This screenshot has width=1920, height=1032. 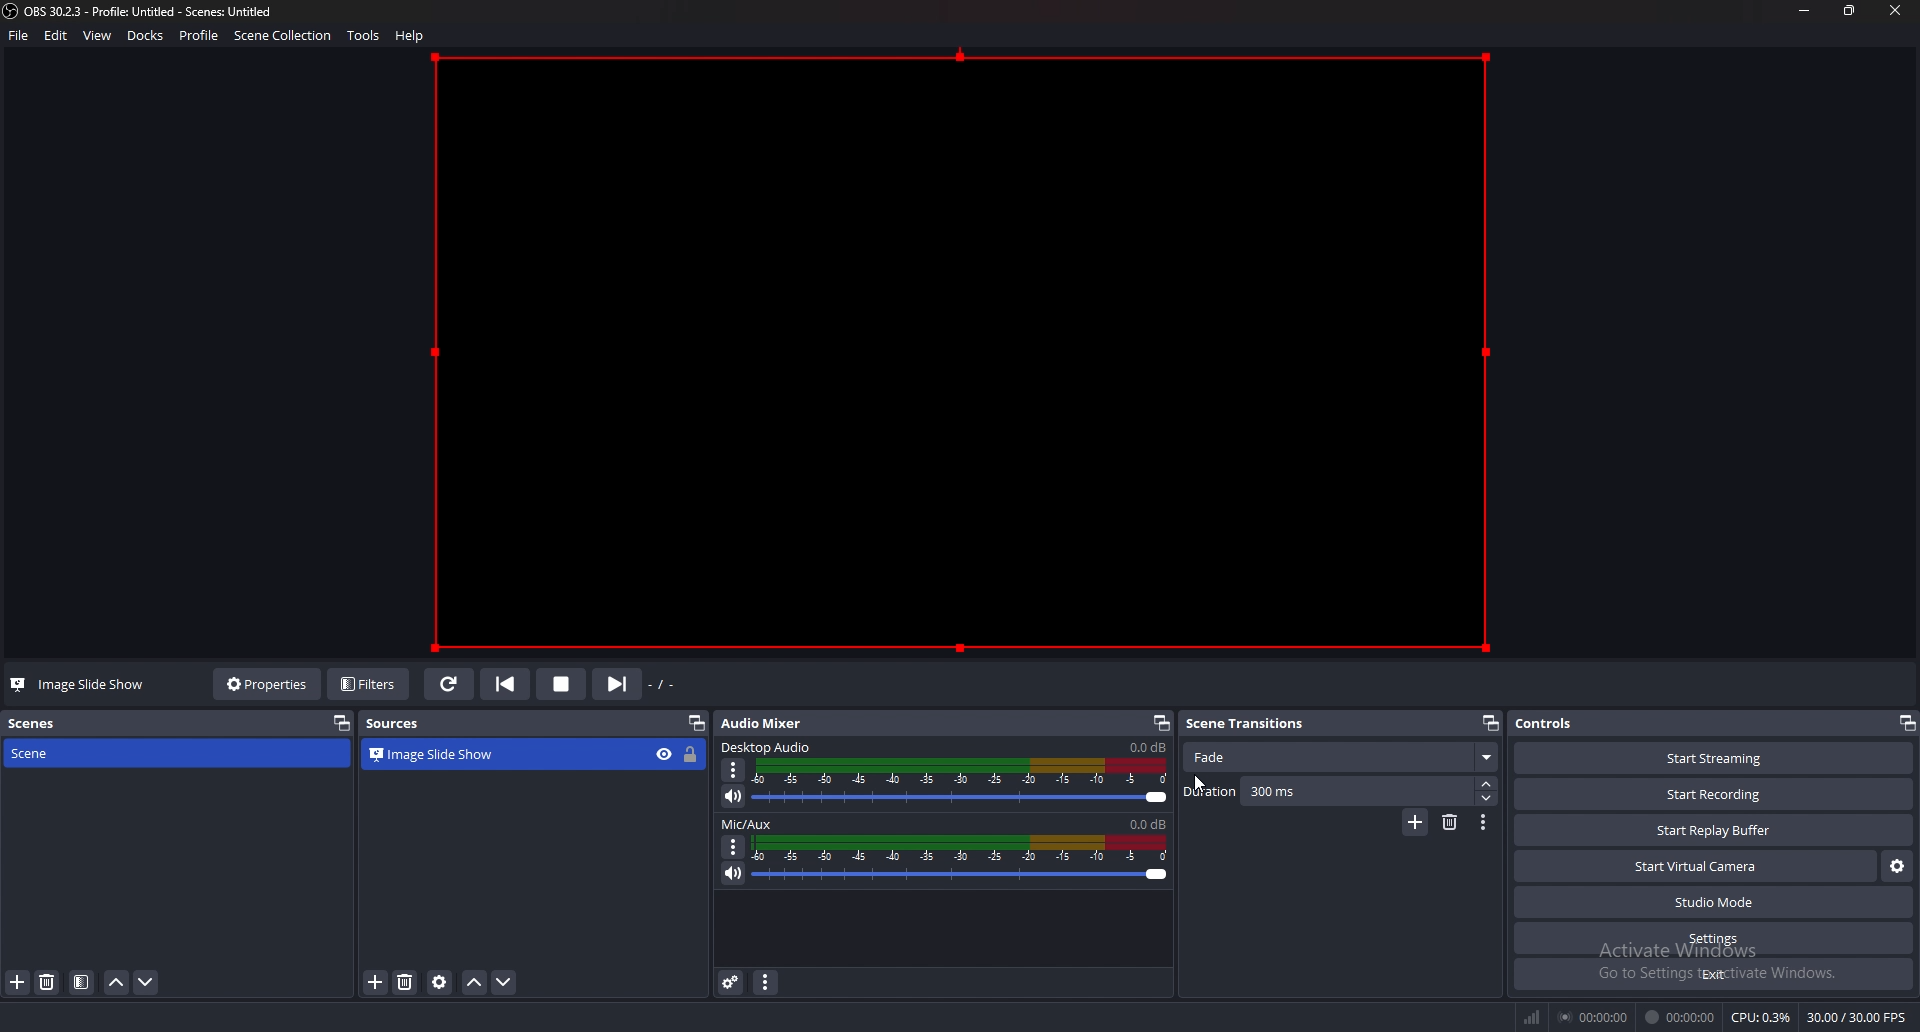 What do you see at coordinates (507, 683) in the screenshot?
I see `previous` at bounding box center [507, 683].